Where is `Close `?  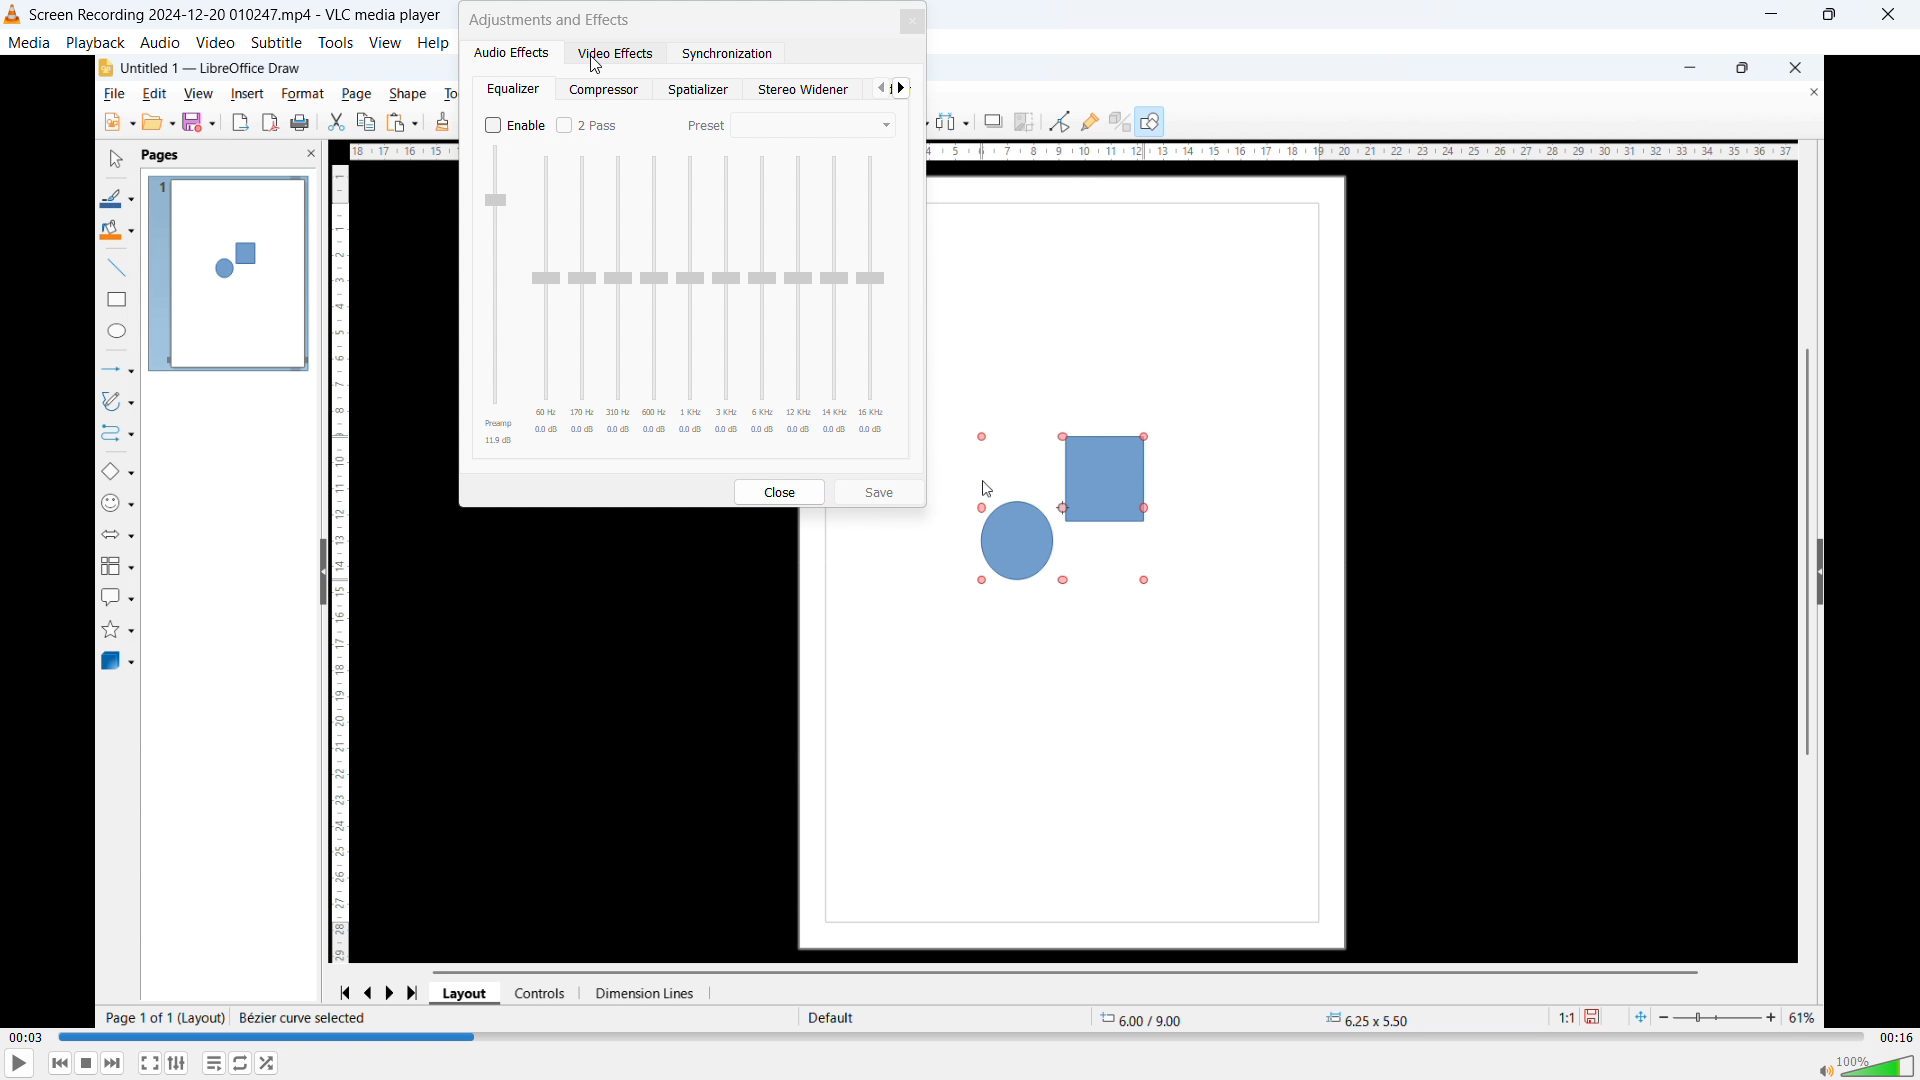
Close  is located at coordinates (782, 492).